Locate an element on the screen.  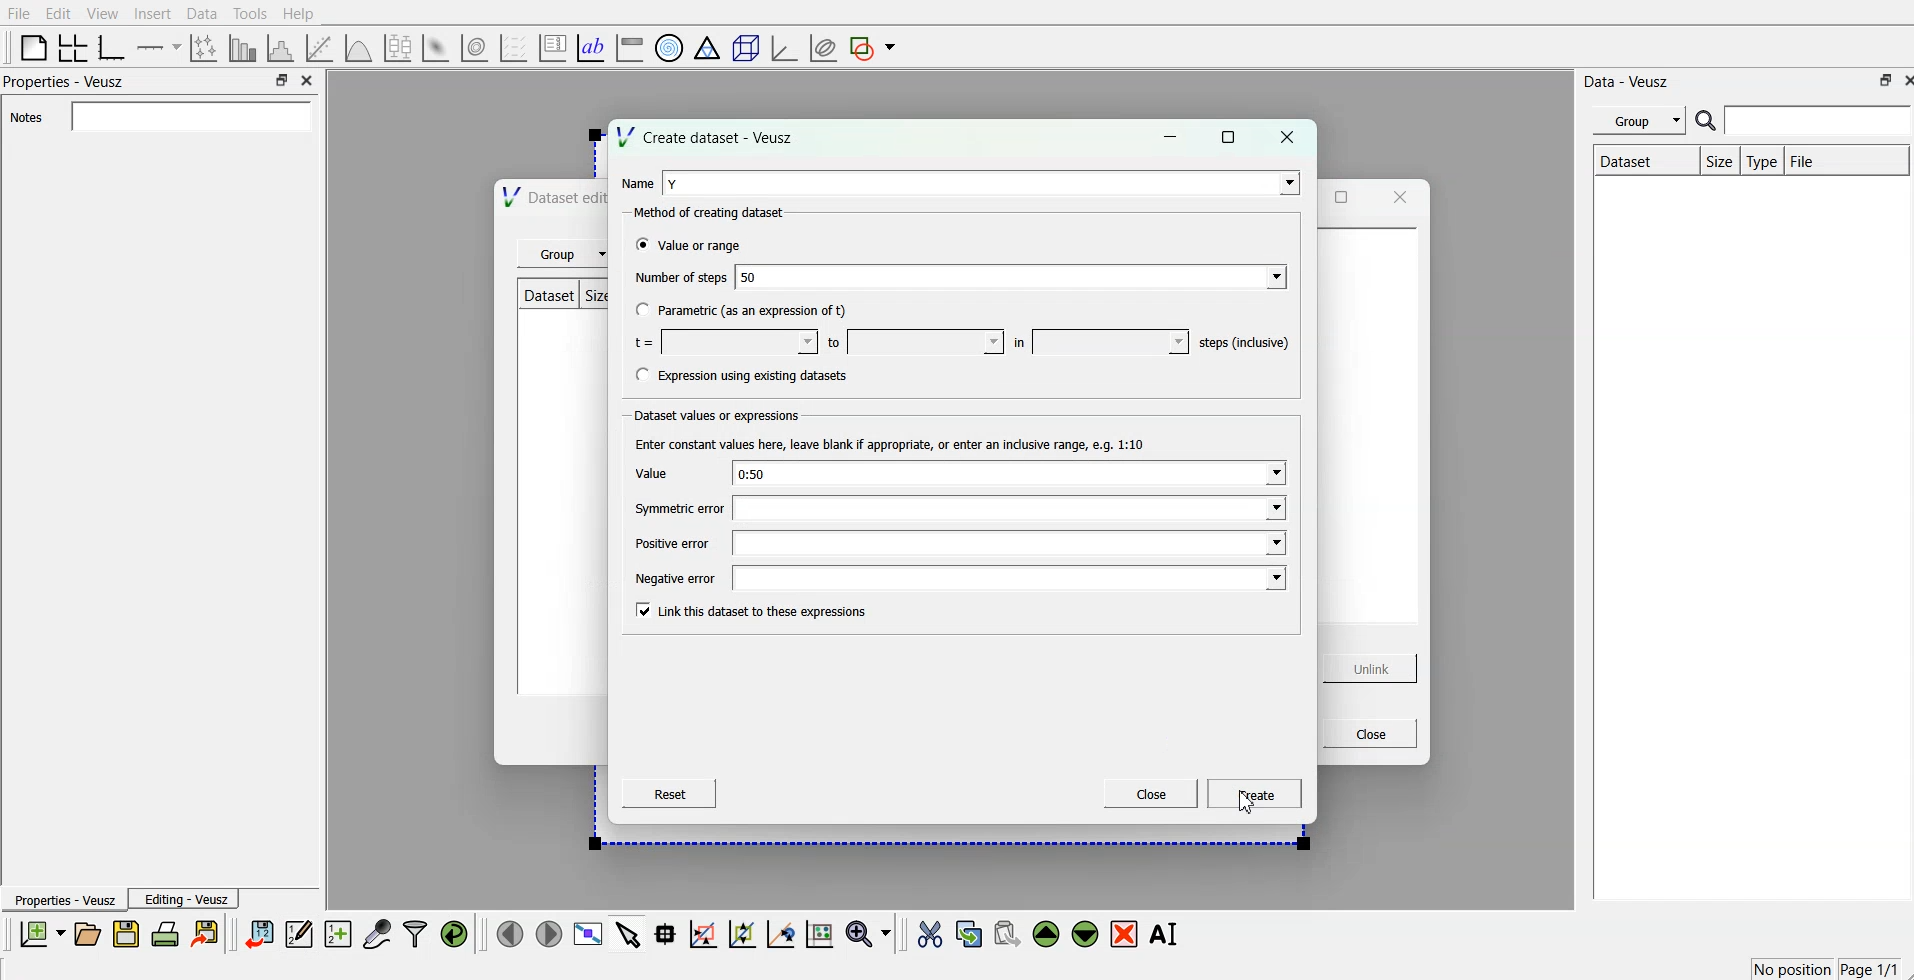
ternary graph is located at coordinates (707, 46).